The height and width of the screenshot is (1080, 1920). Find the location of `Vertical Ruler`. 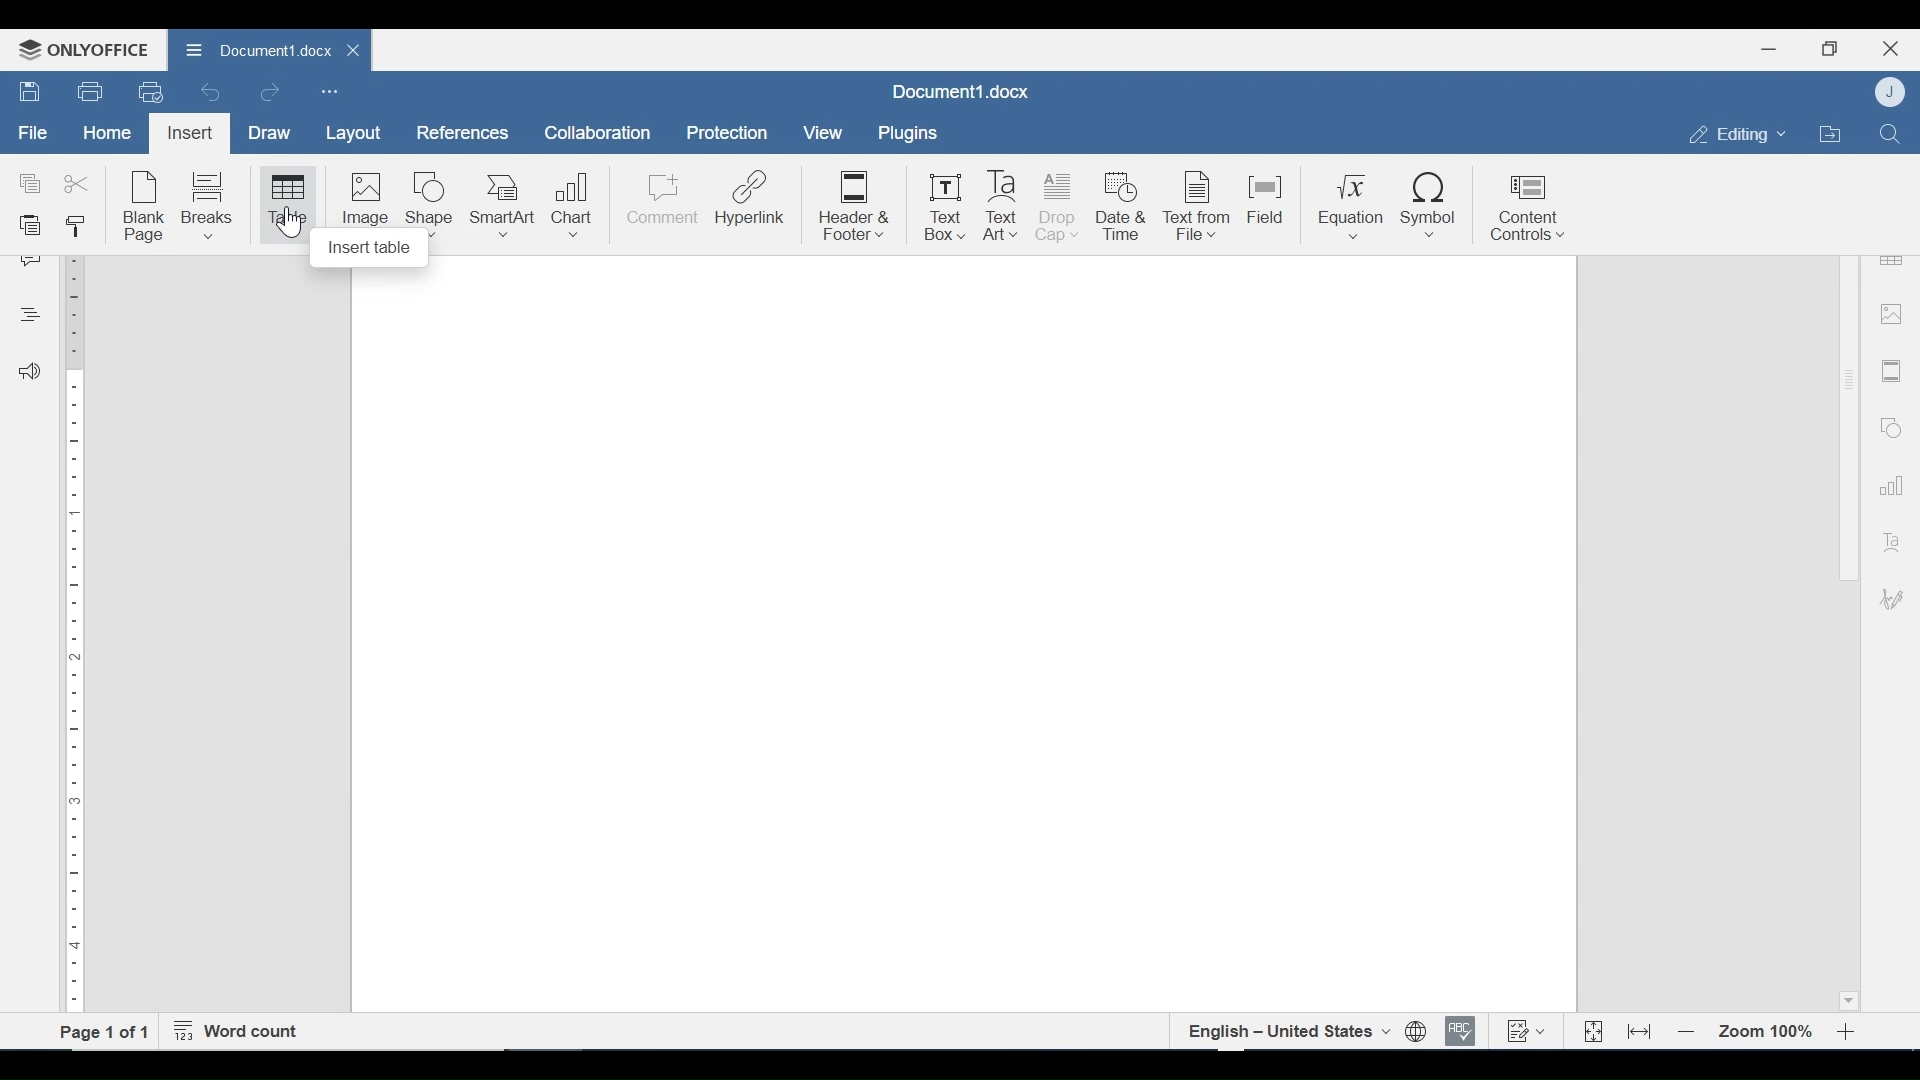

Vertical Ruler is located at coordinates (76, 629).